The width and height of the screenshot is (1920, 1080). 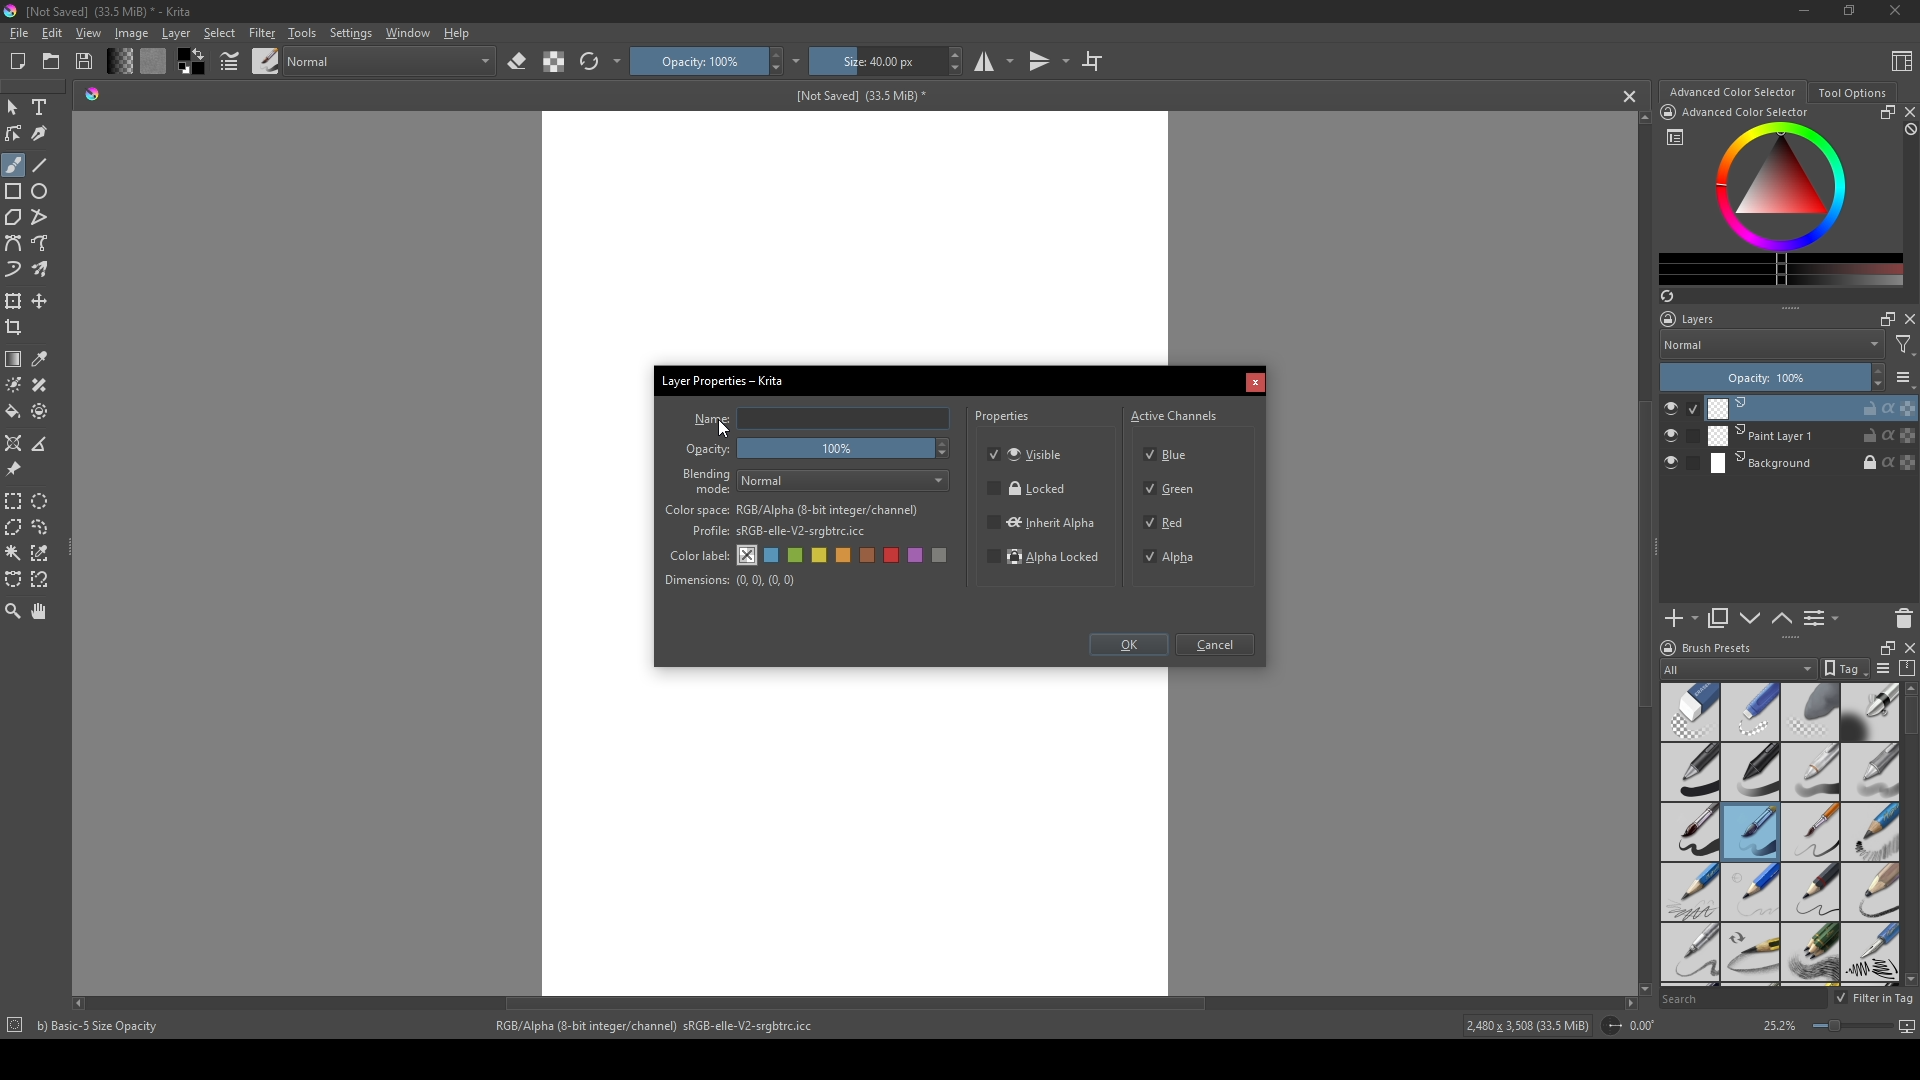 I want to click on [Not Saved] (33.5 MiB) - Krita, so click(x=109, y=12).